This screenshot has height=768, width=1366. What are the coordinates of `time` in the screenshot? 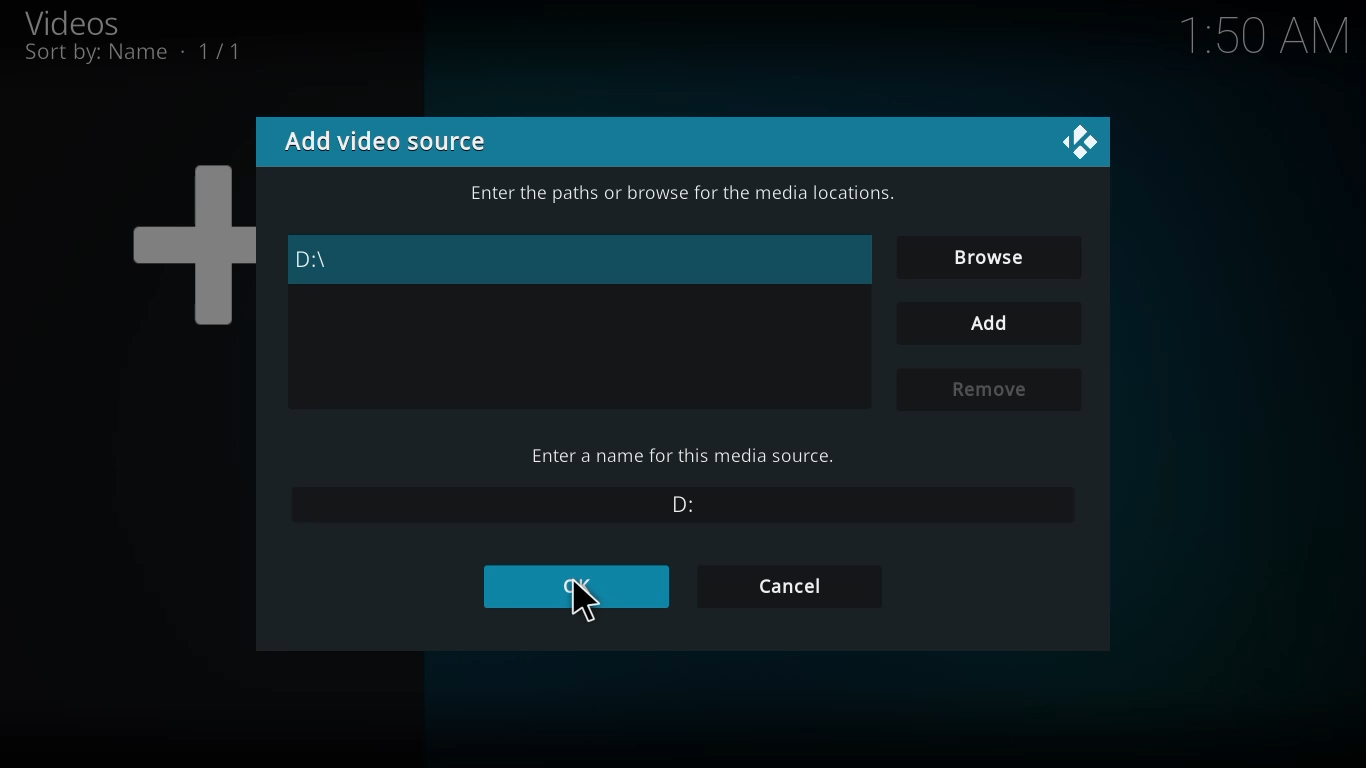 It's located at (1266, 38).